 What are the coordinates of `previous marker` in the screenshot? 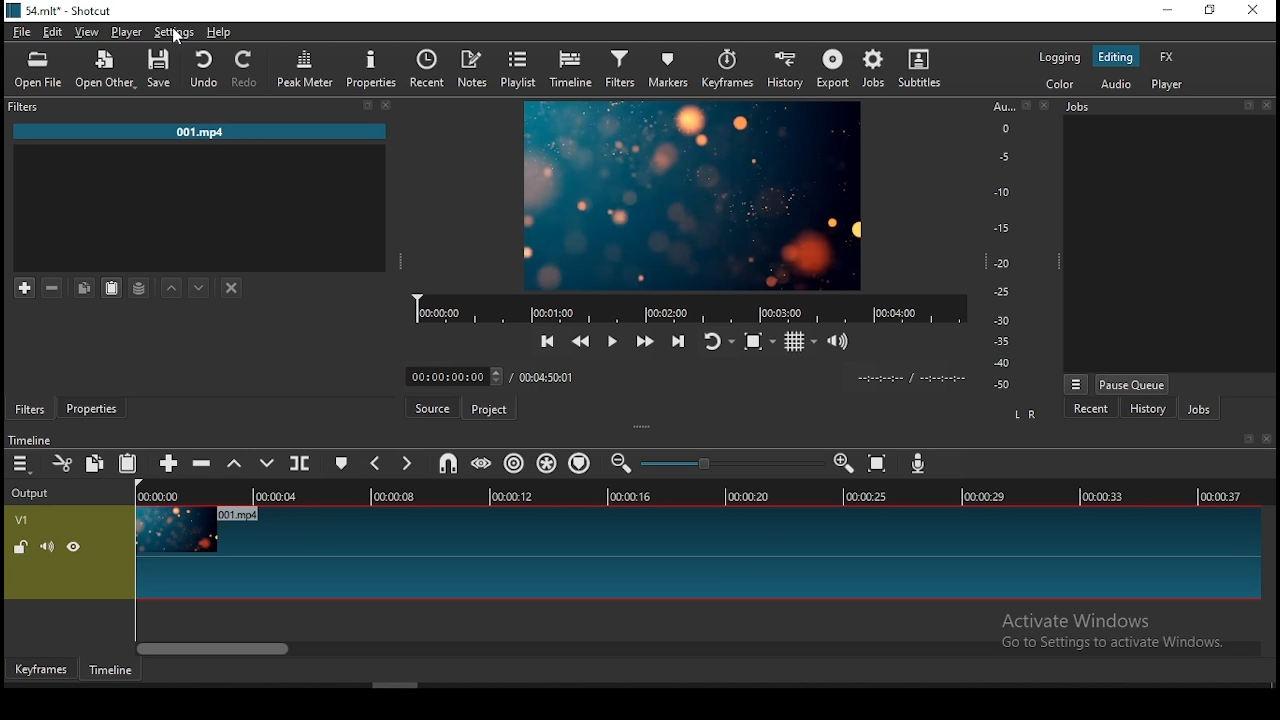 It's located at (374, 462).